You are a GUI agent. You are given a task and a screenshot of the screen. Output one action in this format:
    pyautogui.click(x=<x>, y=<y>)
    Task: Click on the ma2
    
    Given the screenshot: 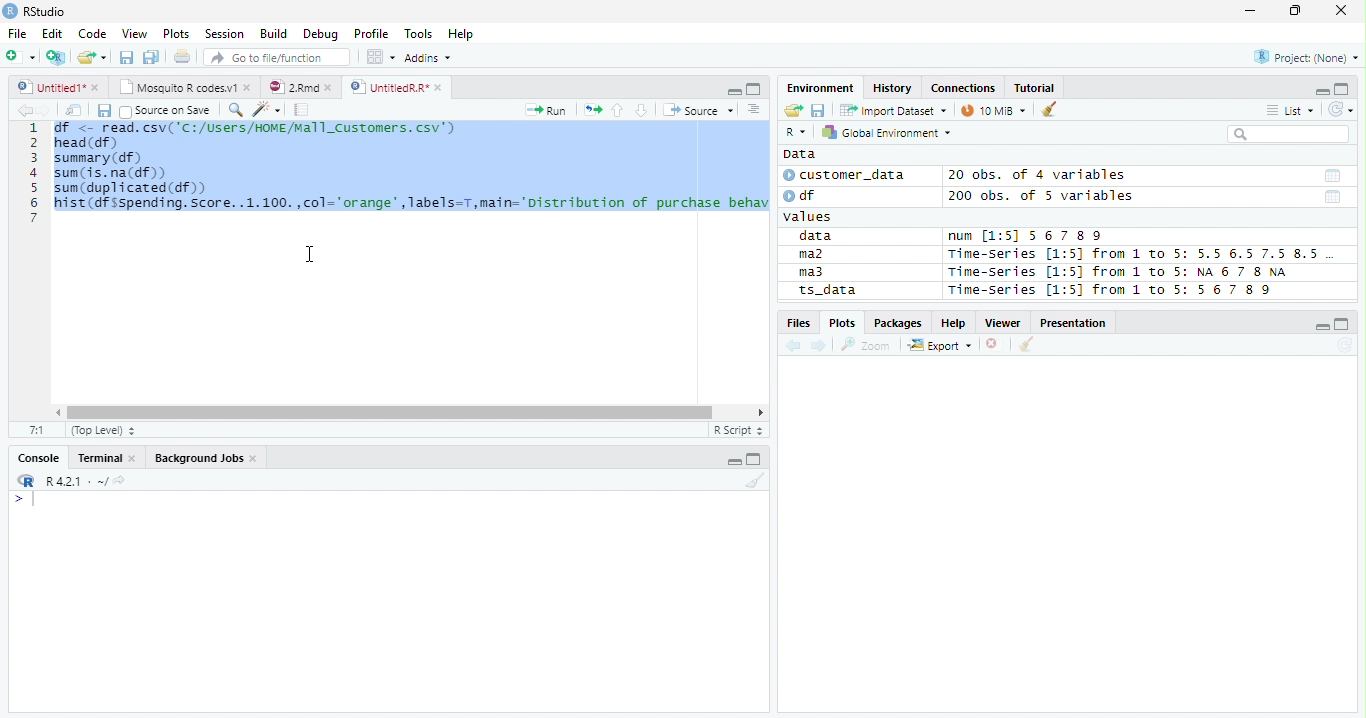 What is the action you would take?
    pyautogui.click(x=816, y=256)
    